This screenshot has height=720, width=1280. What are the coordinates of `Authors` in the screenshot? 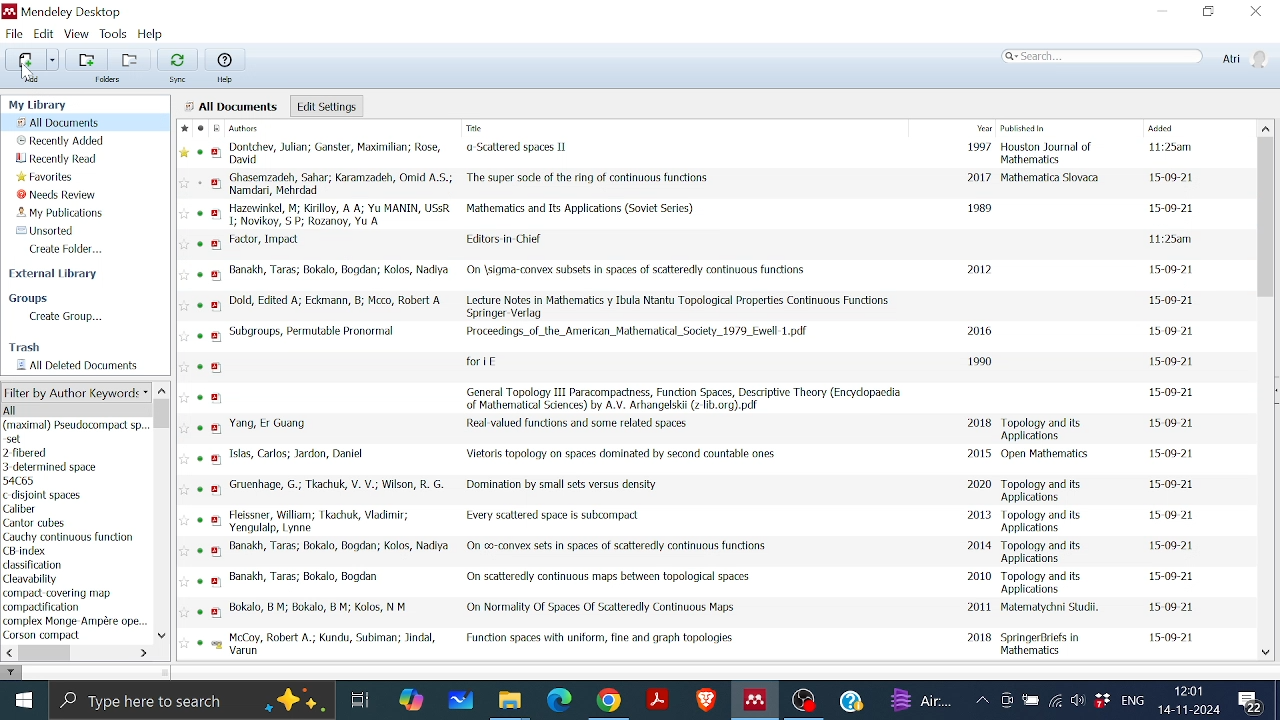 It's located at (247, 130).